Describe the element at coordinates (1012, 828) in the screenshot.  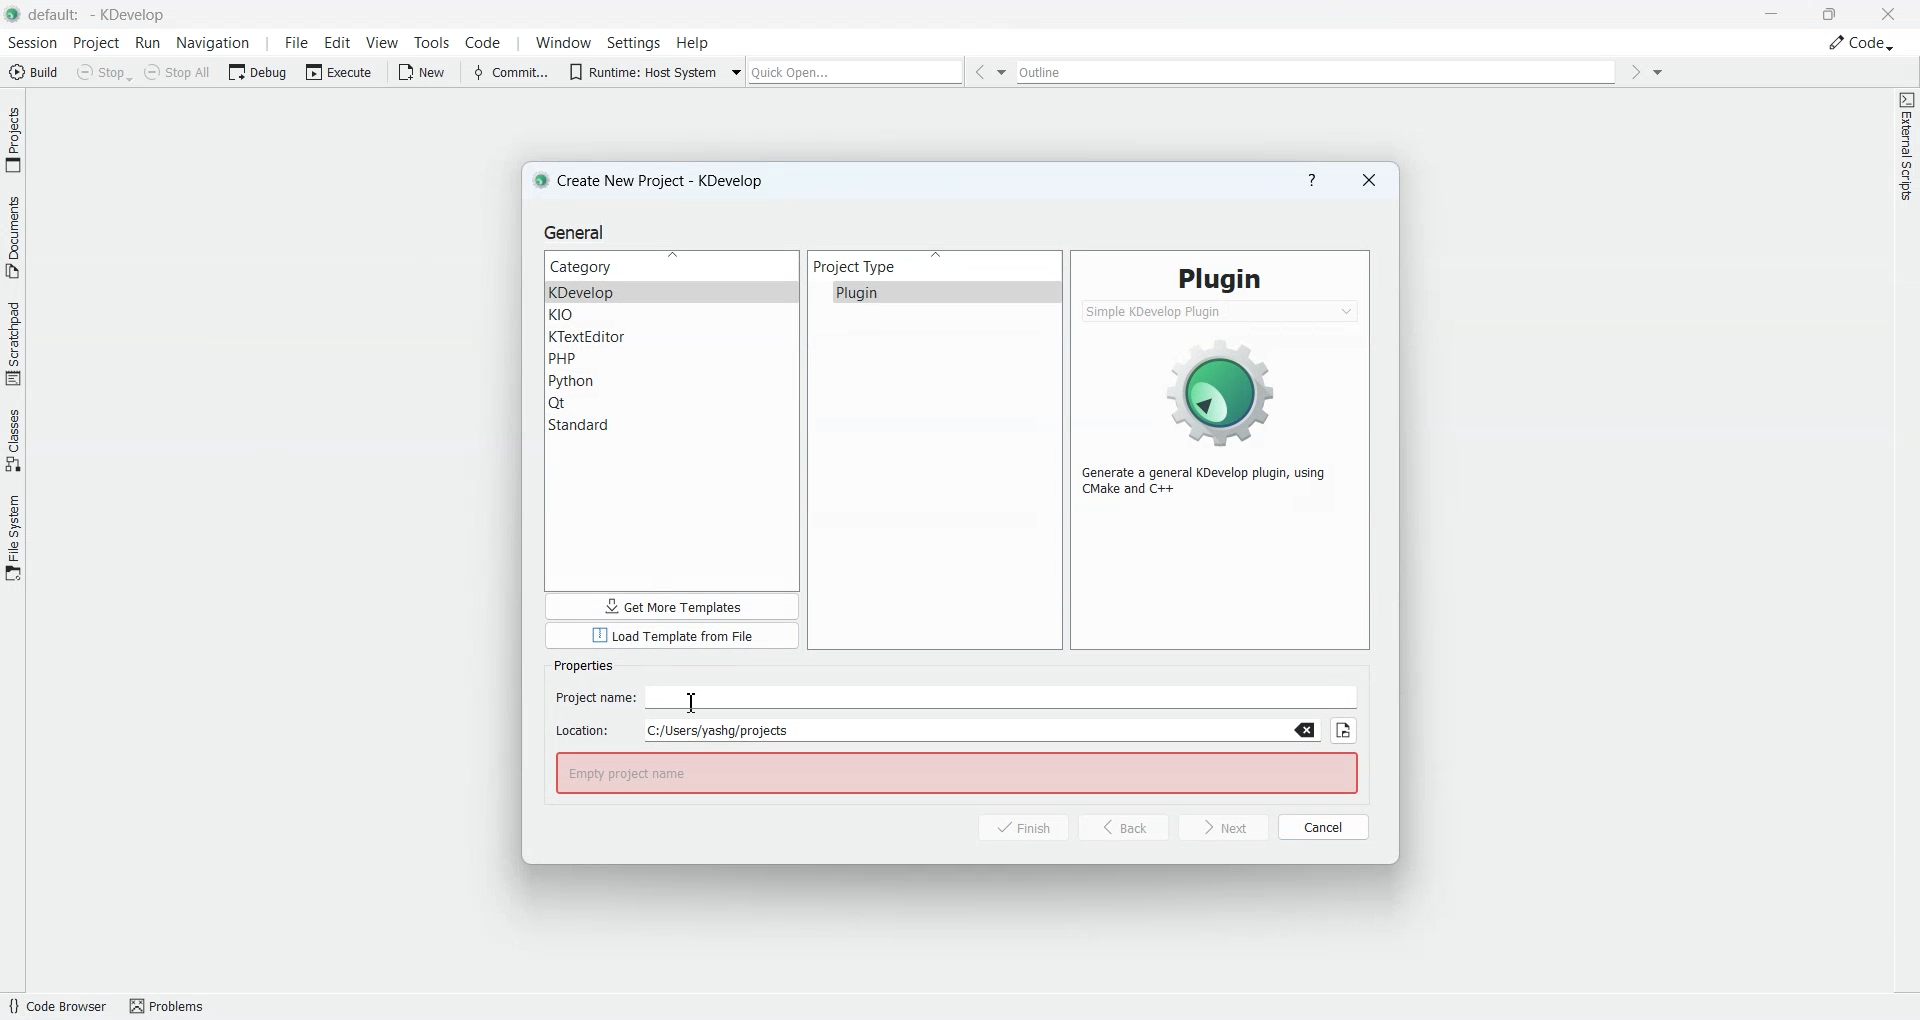
I see `finish` at that location.